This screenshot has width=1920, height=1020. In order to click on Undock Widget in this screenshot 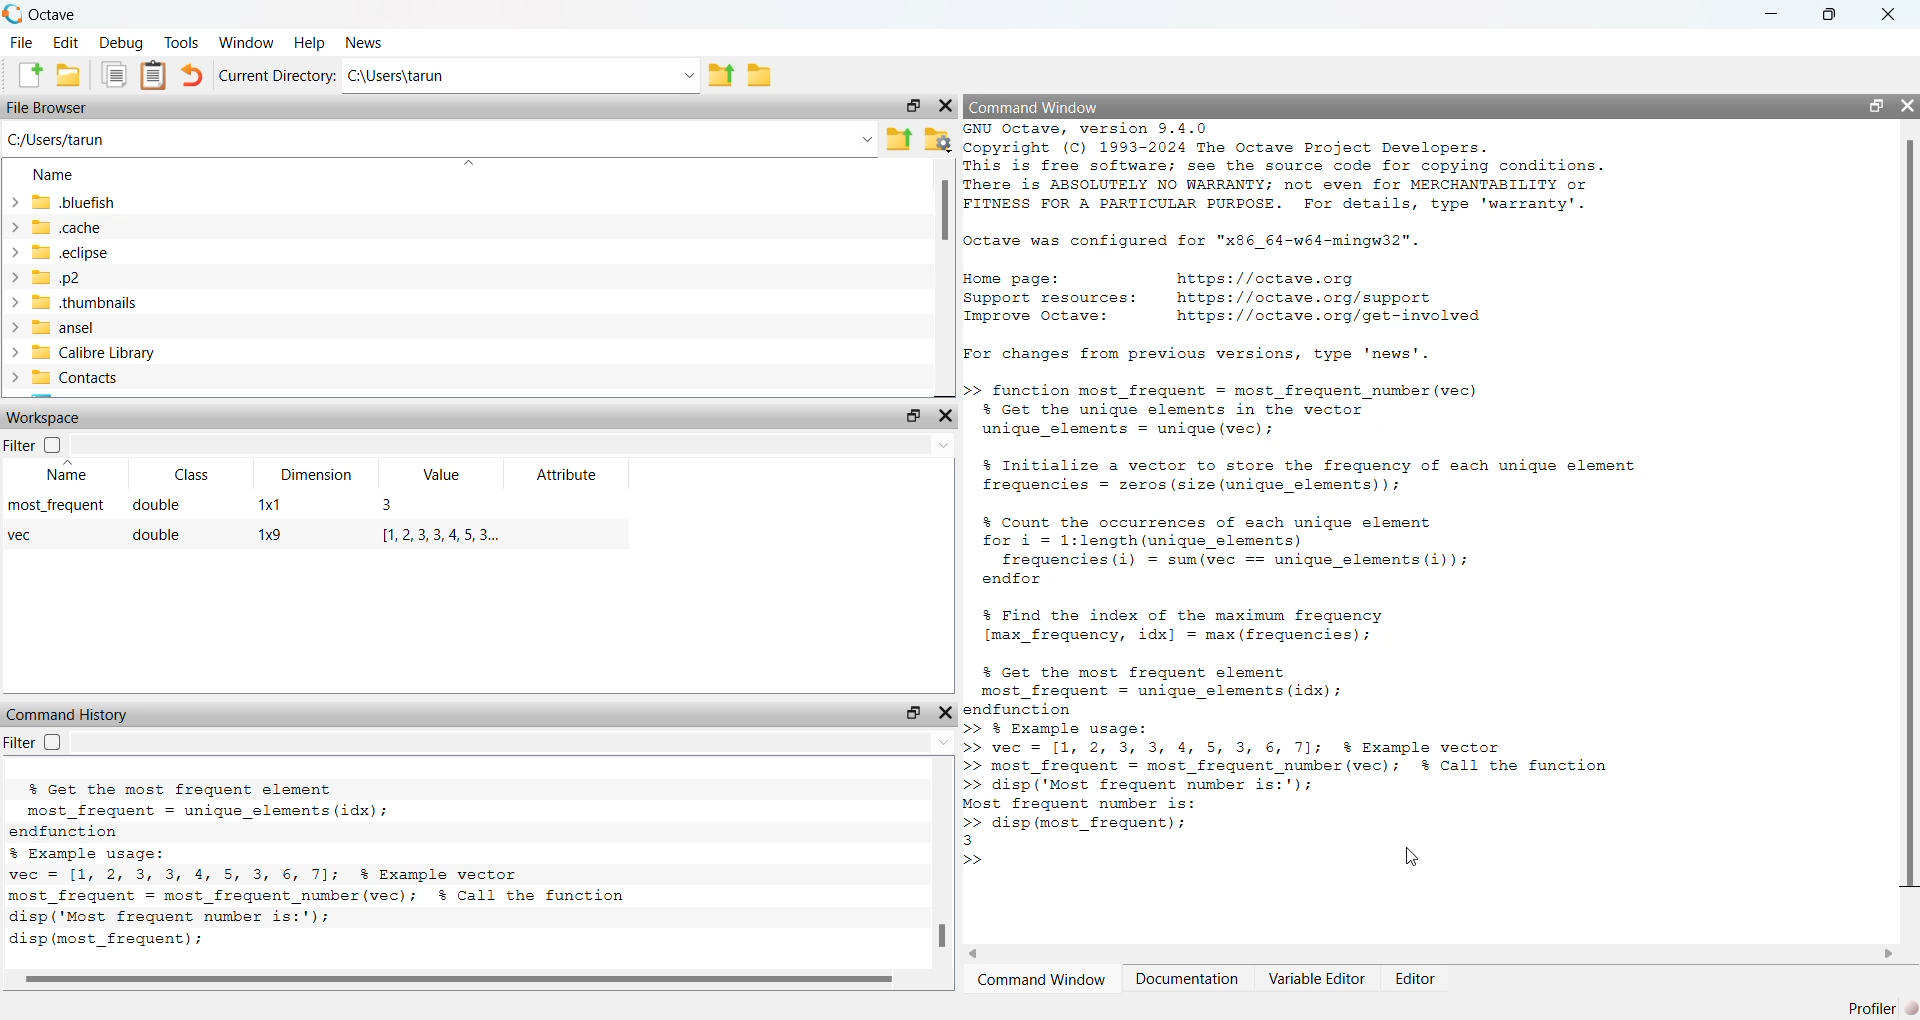, I will do `click(913, 714)`.